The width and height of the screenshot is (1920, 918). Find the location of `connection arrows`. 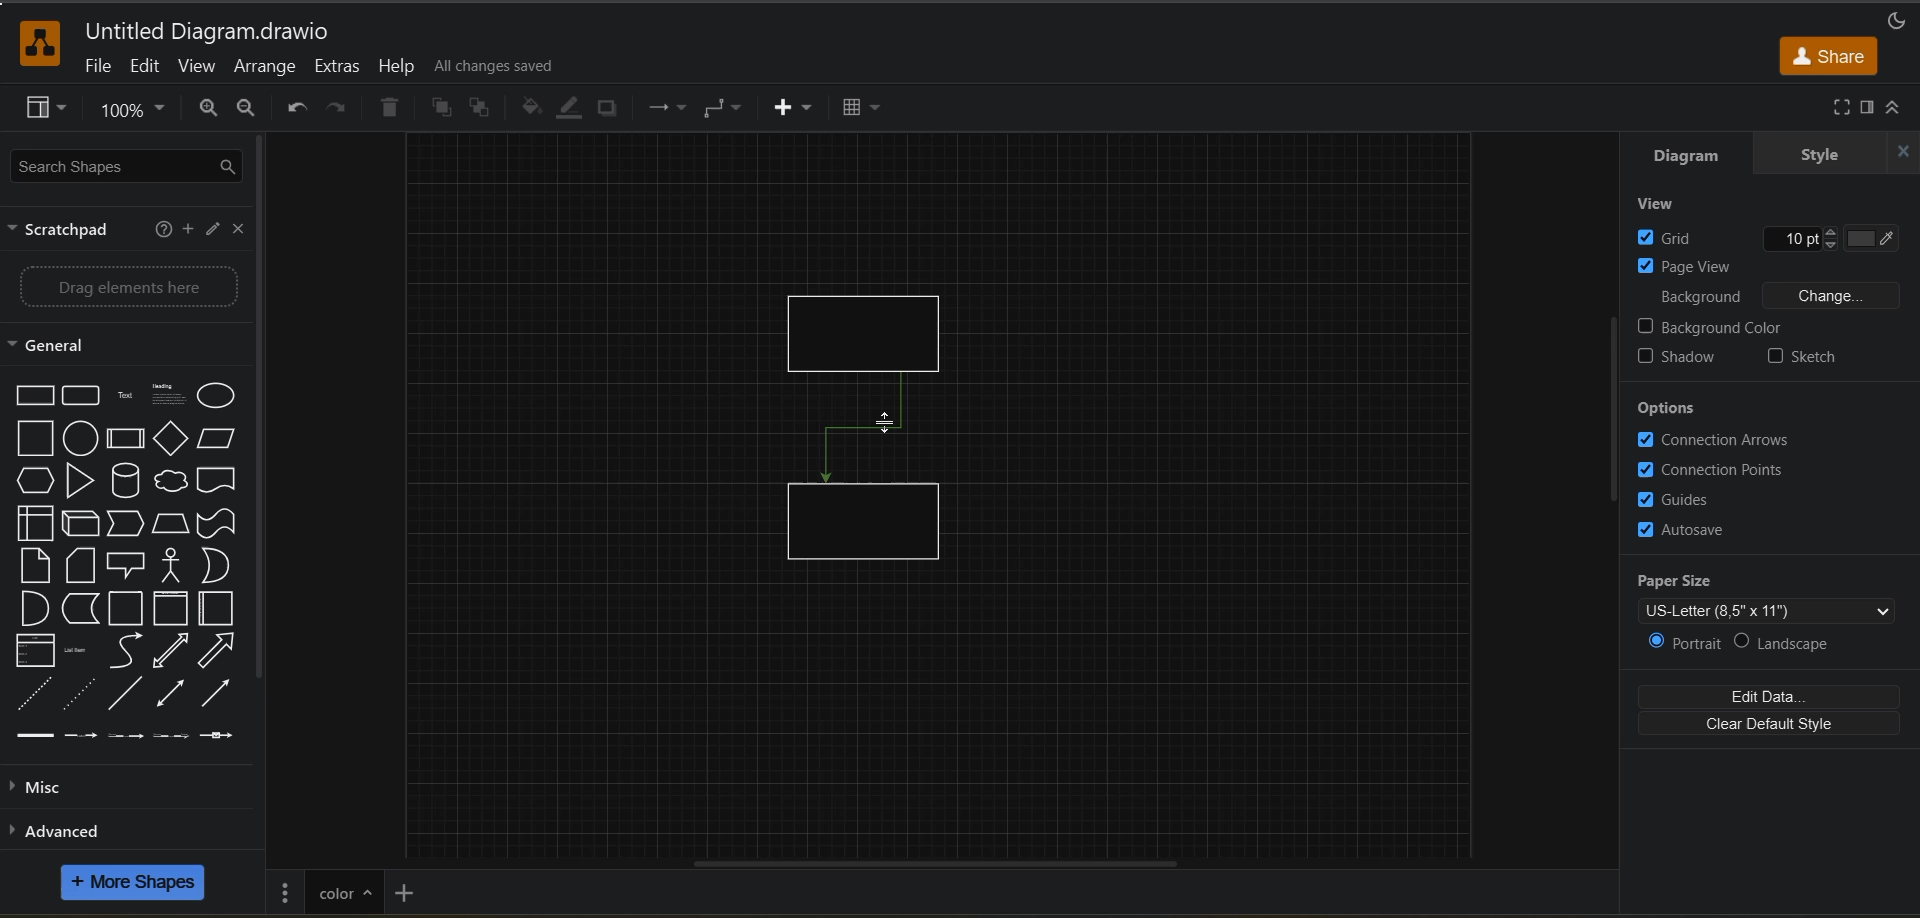

connection arrows is located at coordinates (1714, 439).